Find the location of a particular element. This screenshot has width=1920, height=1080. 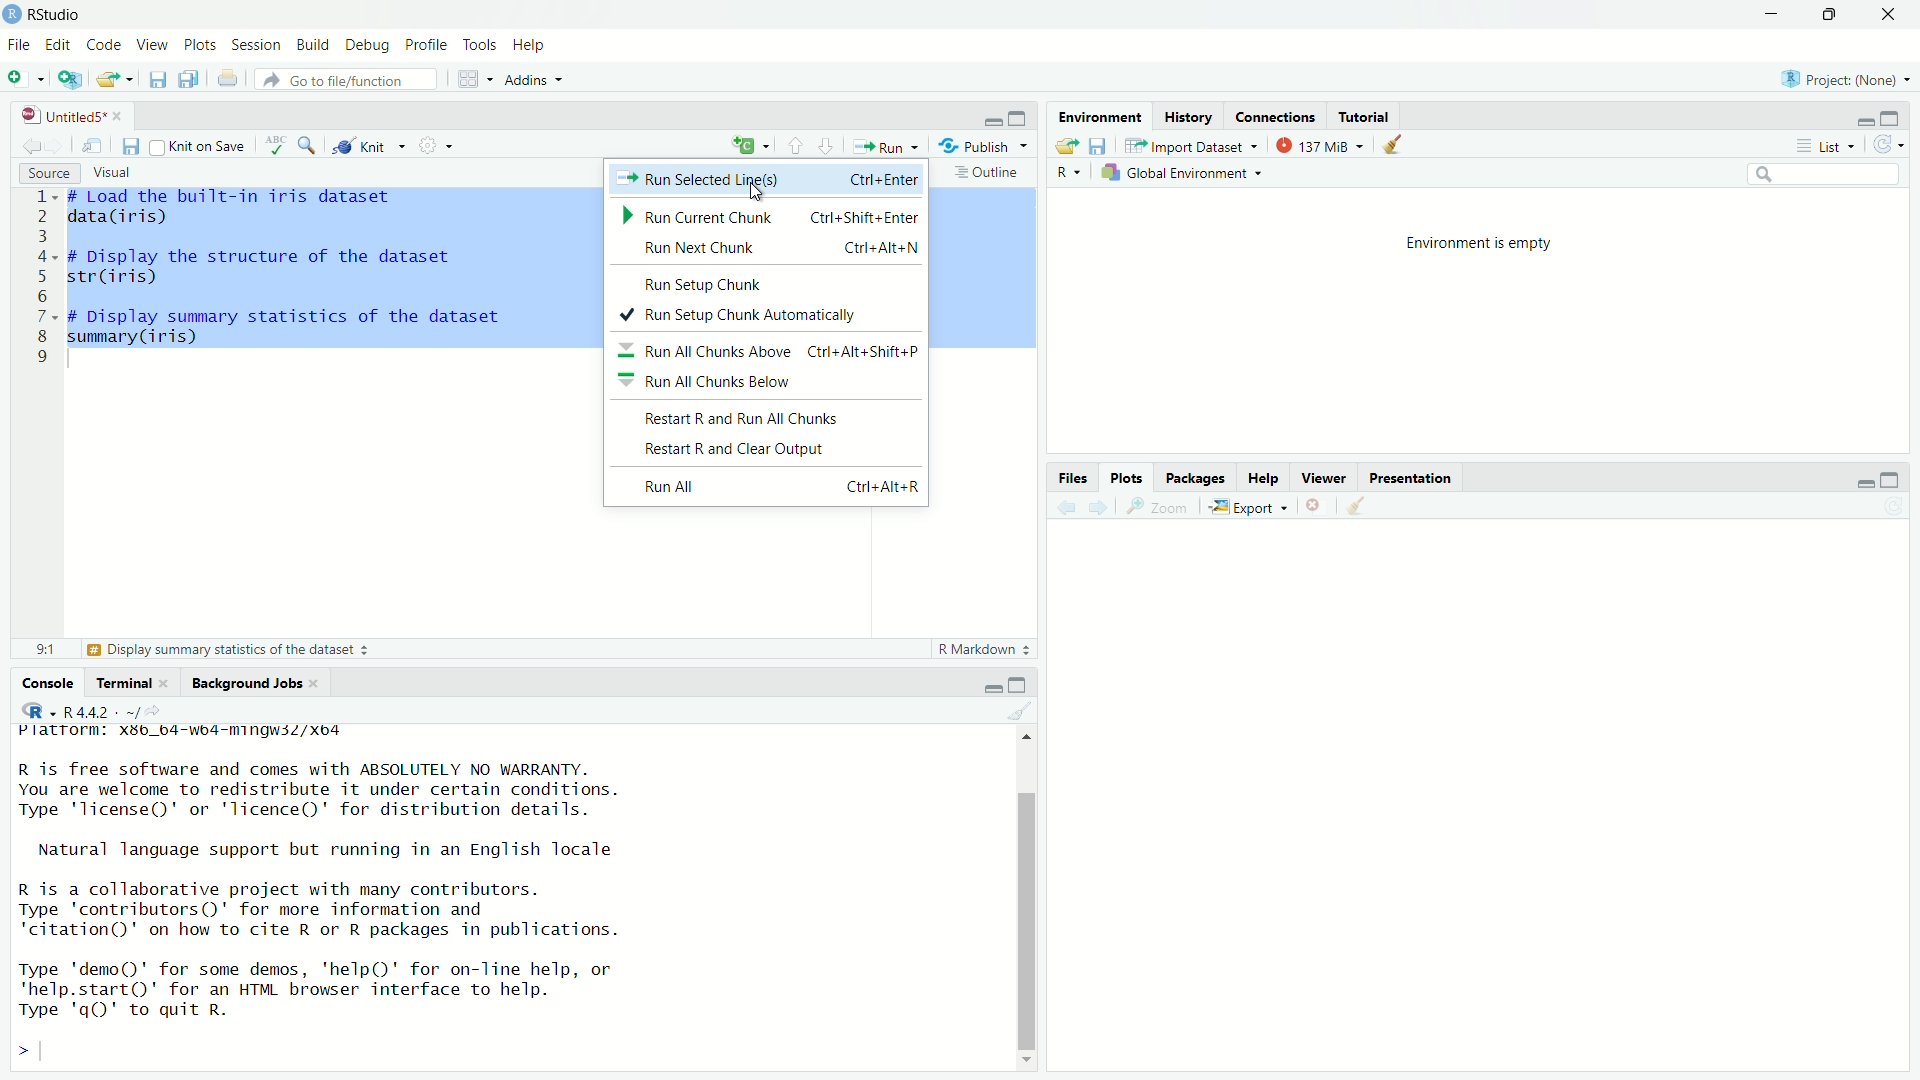

Workspace panes is located at coordinates (473, 79).